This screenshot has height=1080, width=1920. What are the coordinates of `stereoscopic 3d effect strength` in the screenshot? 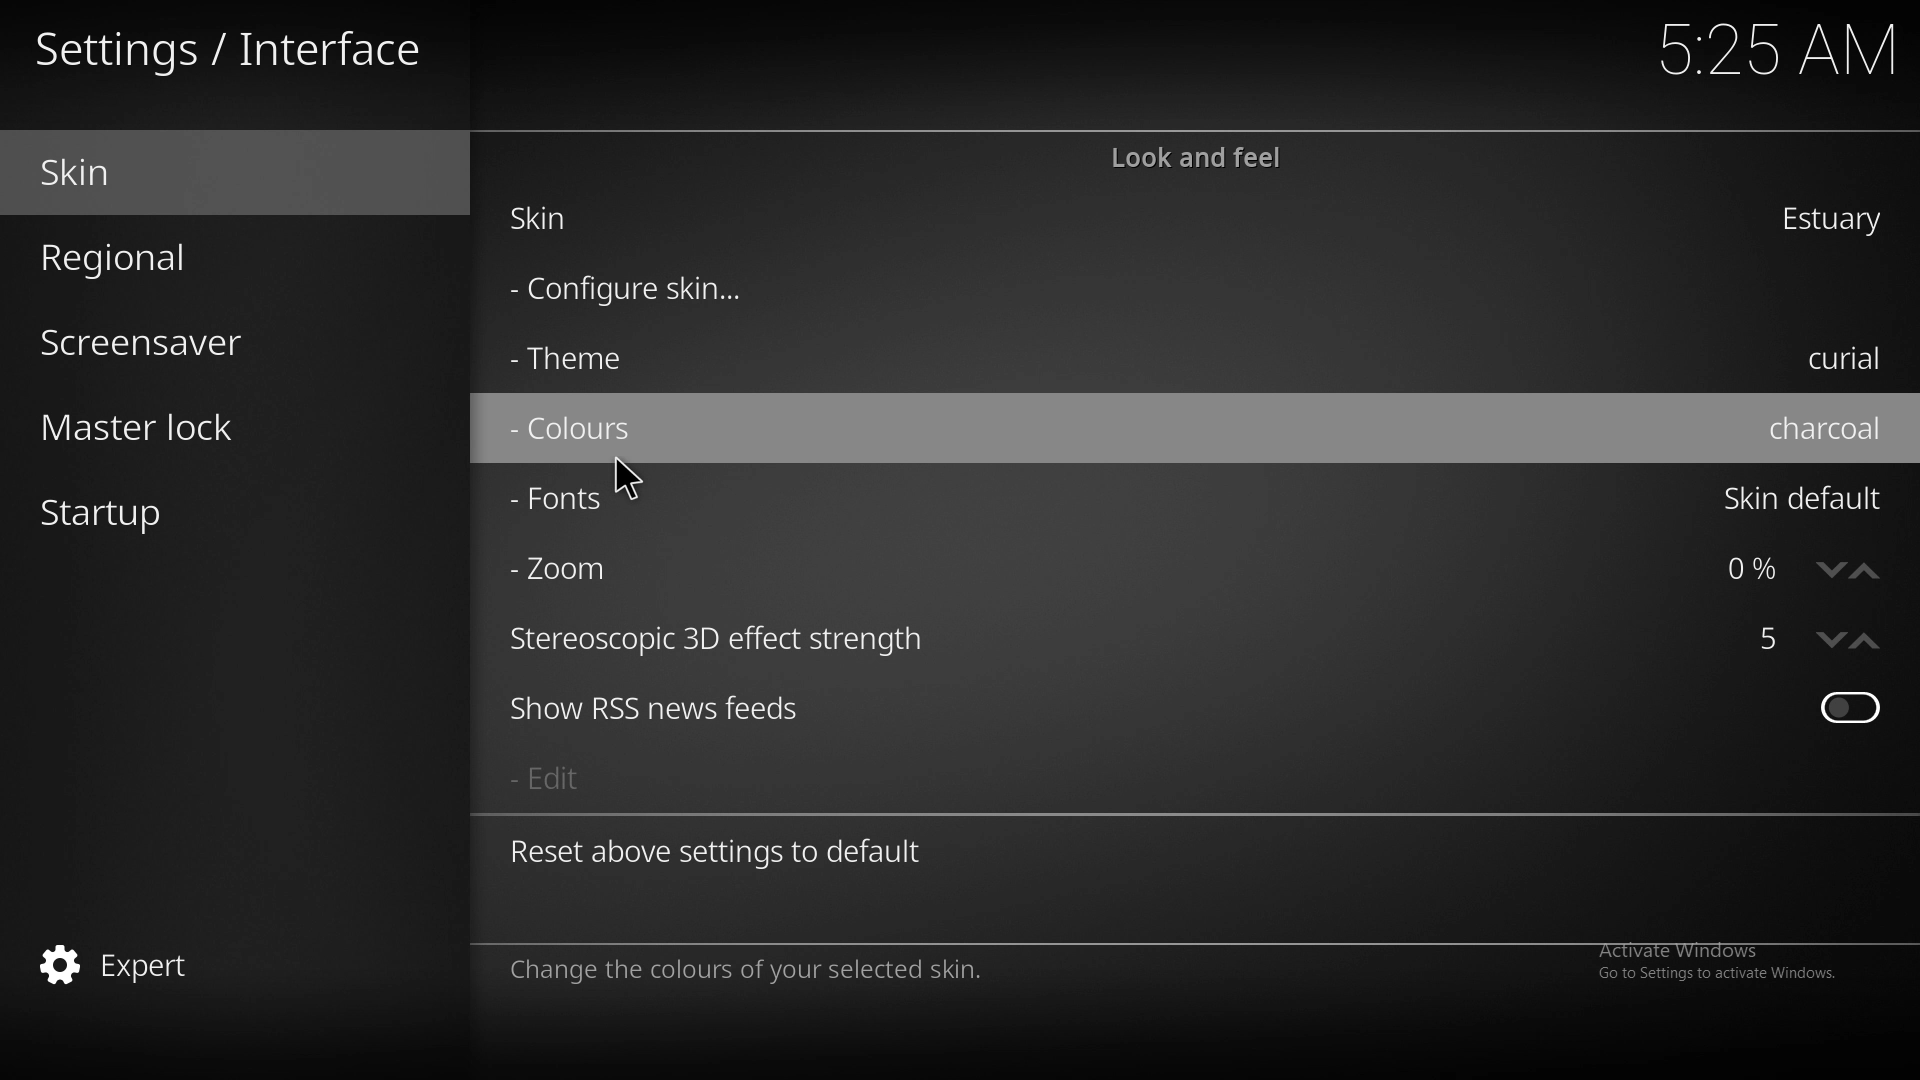 It's located at (739, 635).